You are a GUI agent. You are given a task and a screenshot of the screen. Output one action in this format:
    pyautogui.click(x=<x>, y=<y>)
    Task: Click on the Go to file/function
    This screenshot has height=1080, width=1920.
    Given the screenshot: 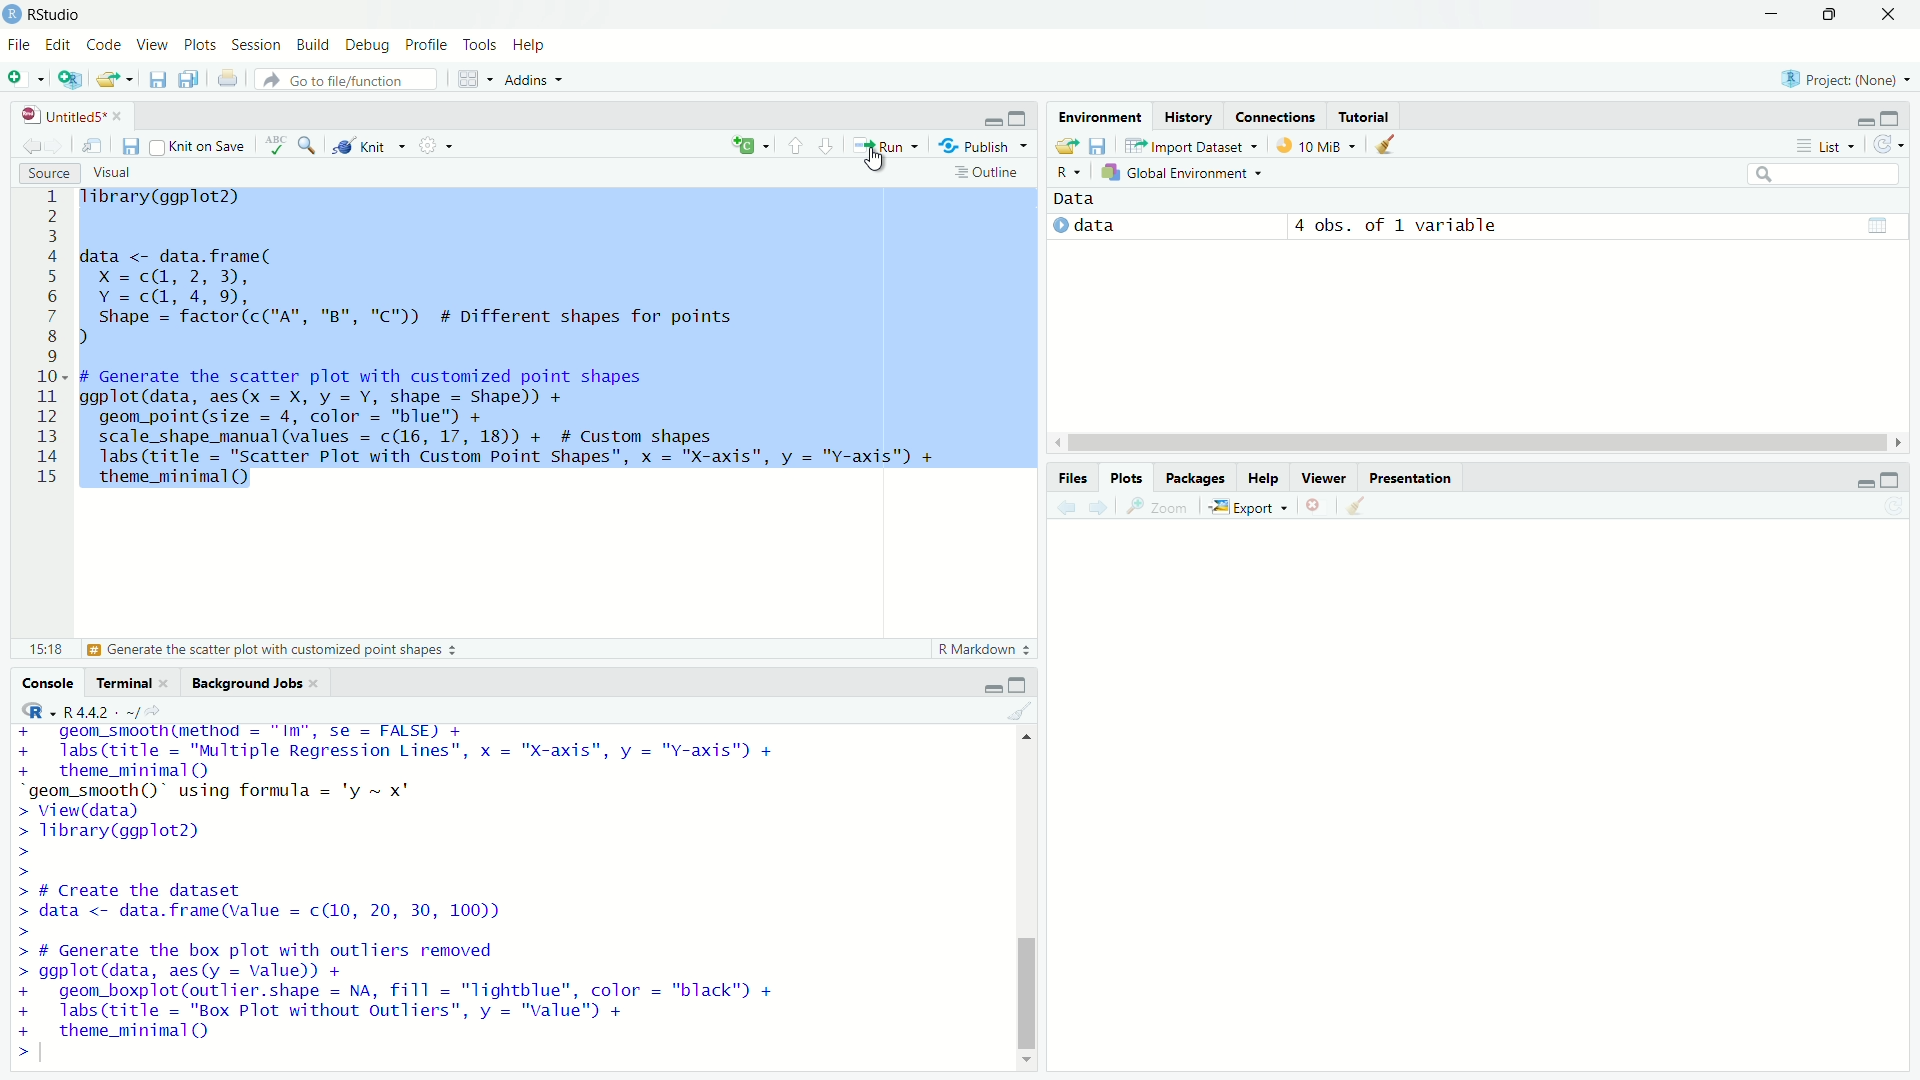 What is the action you would take?
    pyautogui.click(x=346, y=80)
    